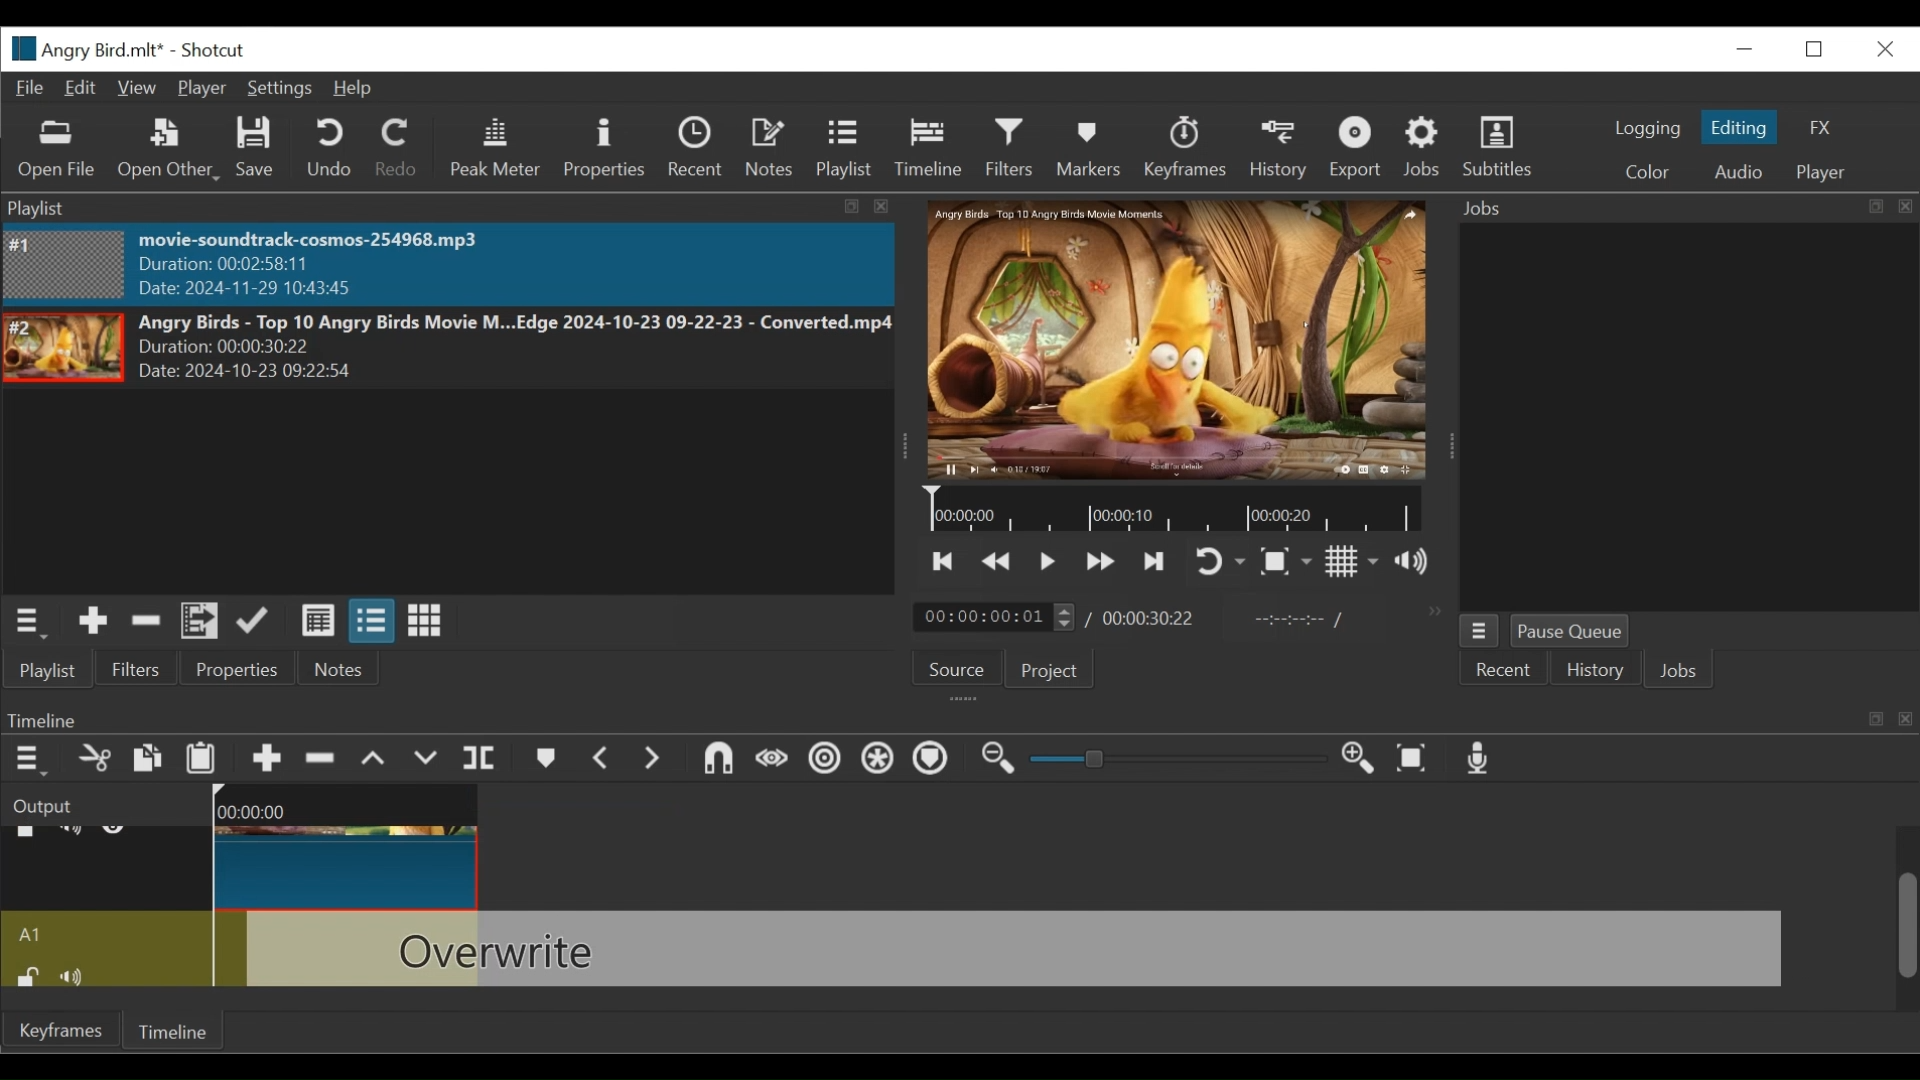 This screenshot has height=1080, width=1920. I want to click on Peak Meter, so click(495, 150).